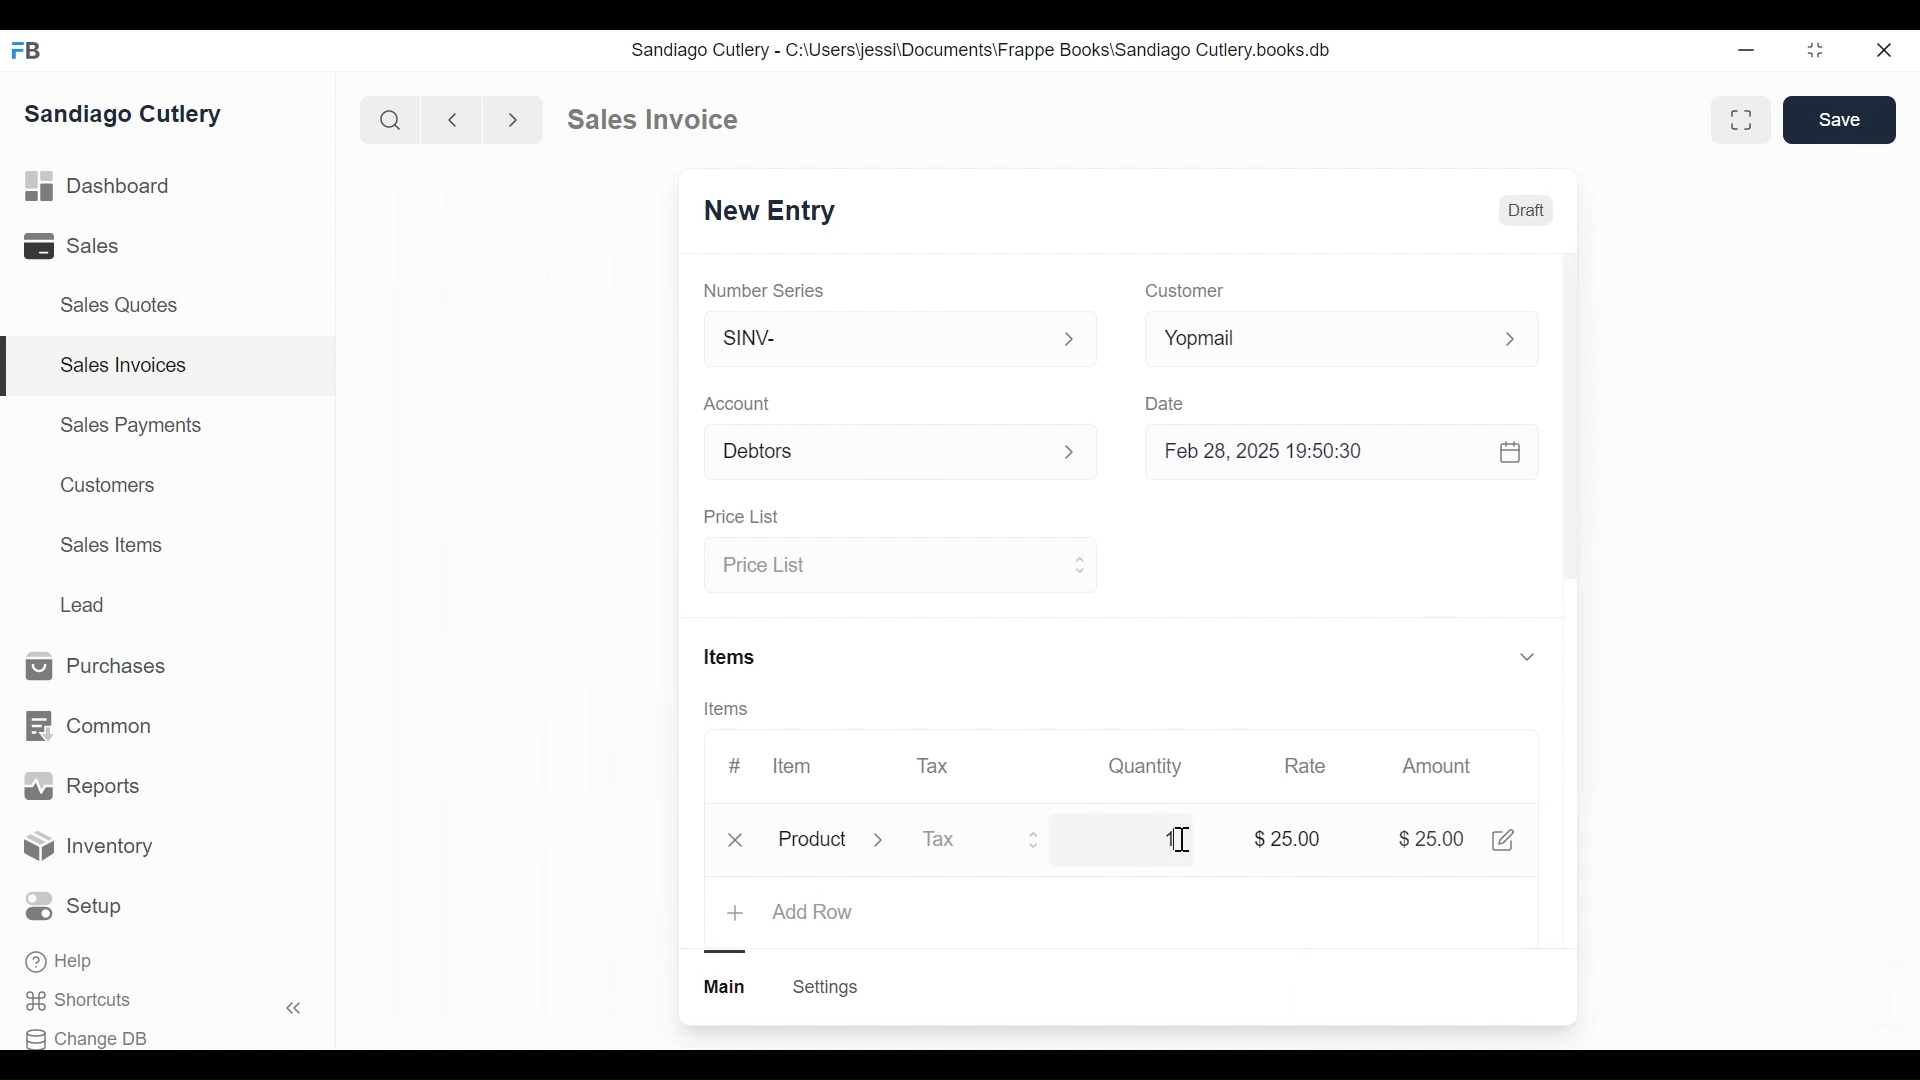 The image size is (1920, 1080). Describe the element at coordinates (111, 543) in the screenshot. I see `Sales Items` at that location.